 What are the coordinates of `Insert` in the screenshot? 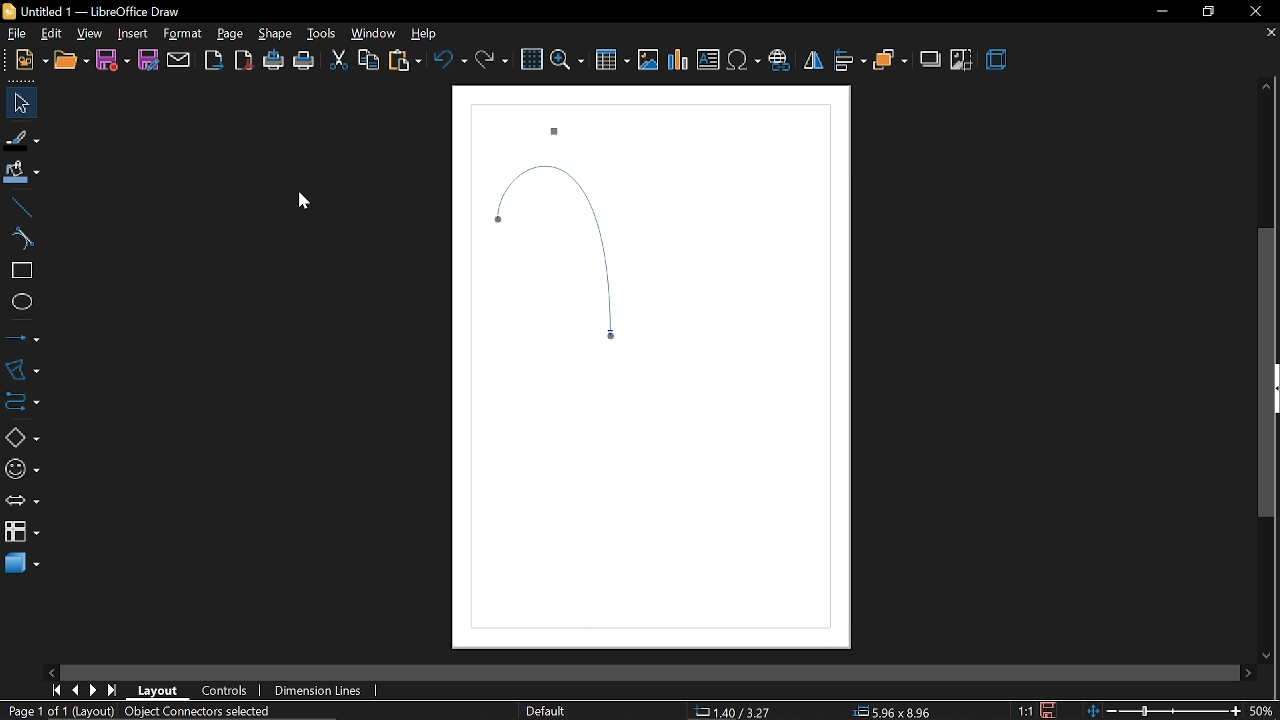 It's located at (131, 32).